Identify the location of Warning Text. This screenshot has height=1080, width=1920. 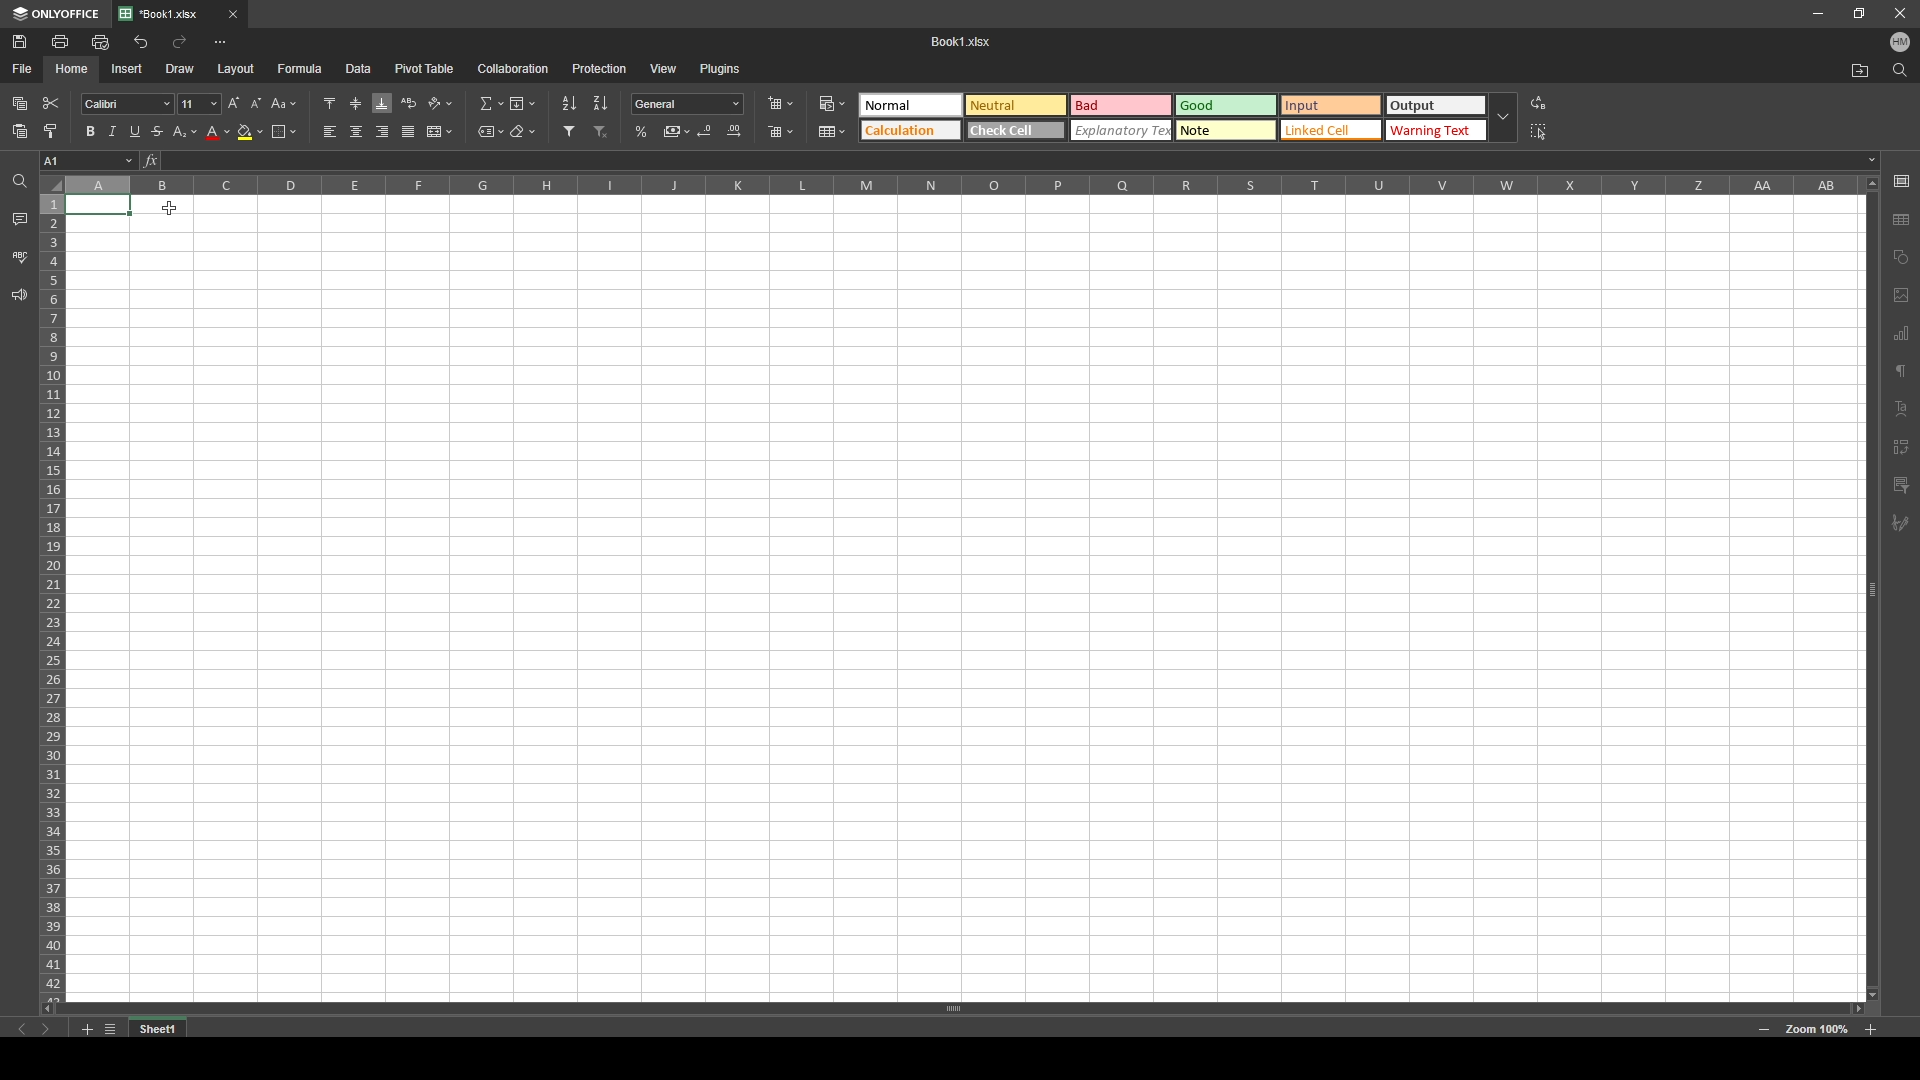
(1436, 132).